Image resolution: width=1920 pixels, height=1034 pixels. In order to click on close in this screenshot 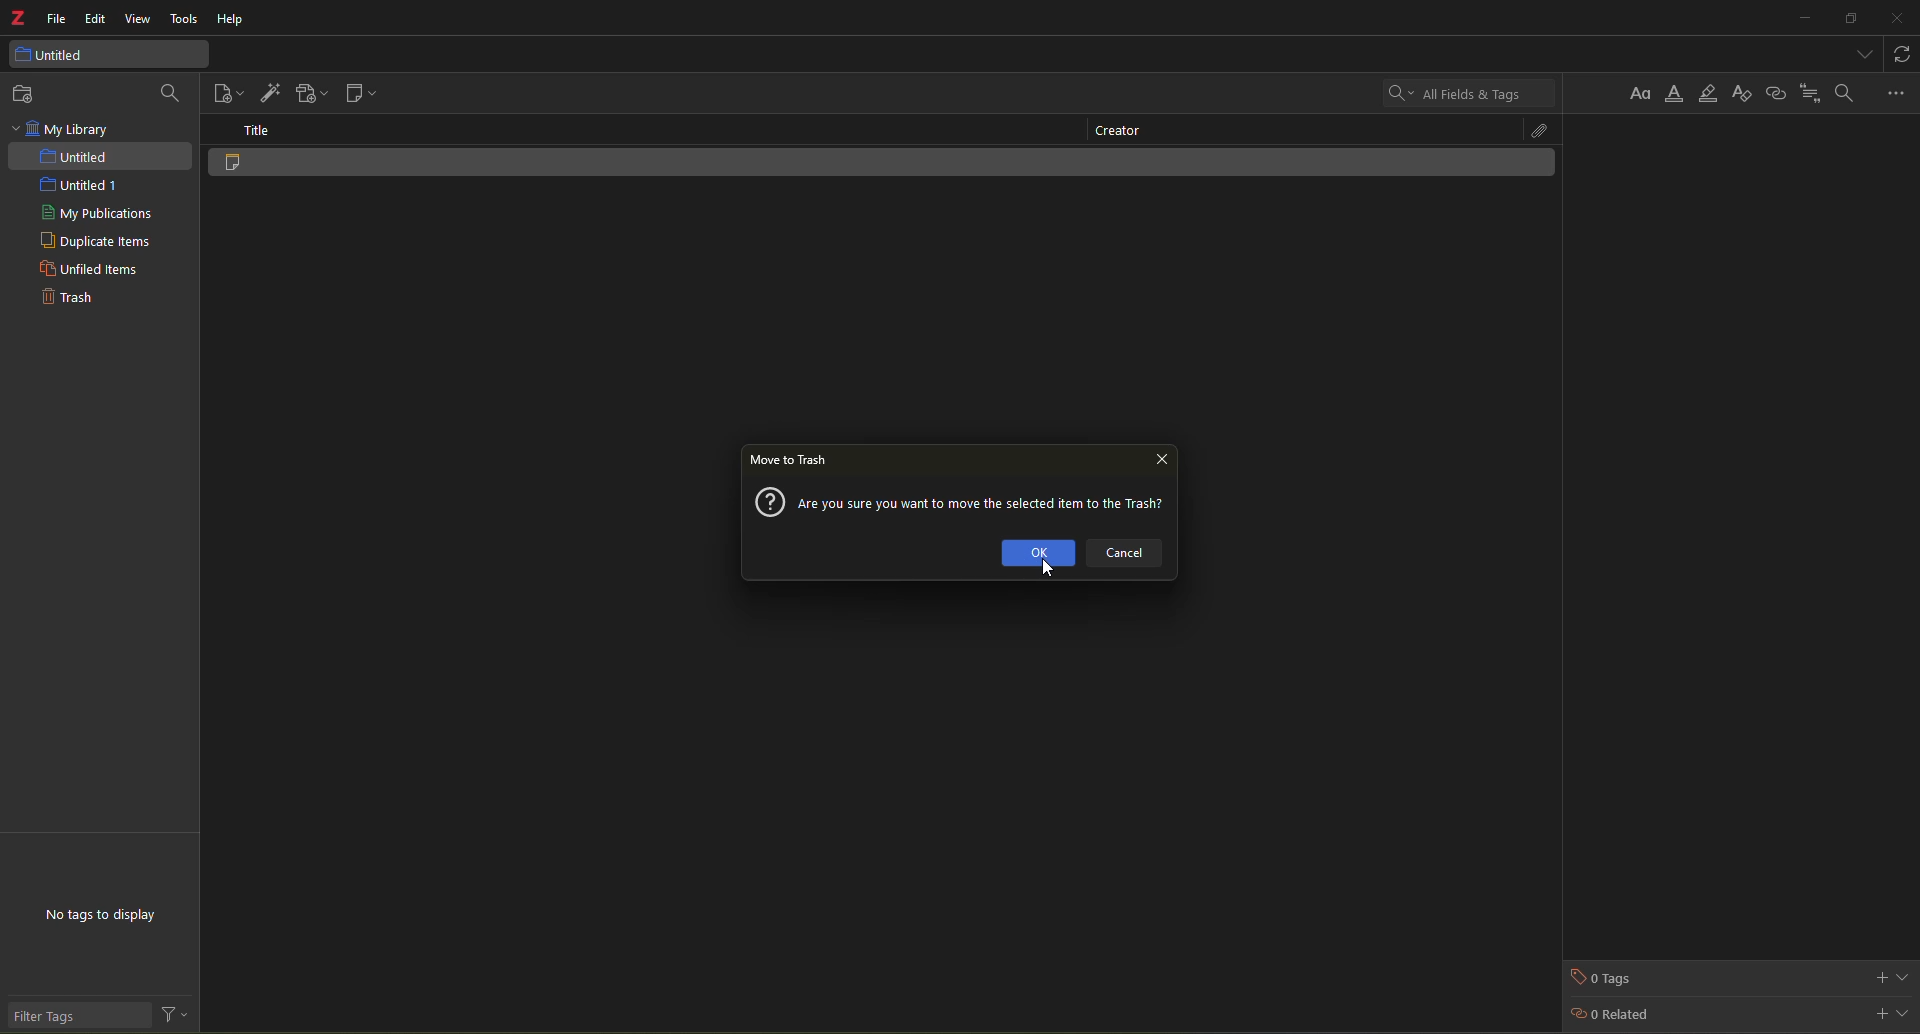, I will do `click(1162, 461)`.